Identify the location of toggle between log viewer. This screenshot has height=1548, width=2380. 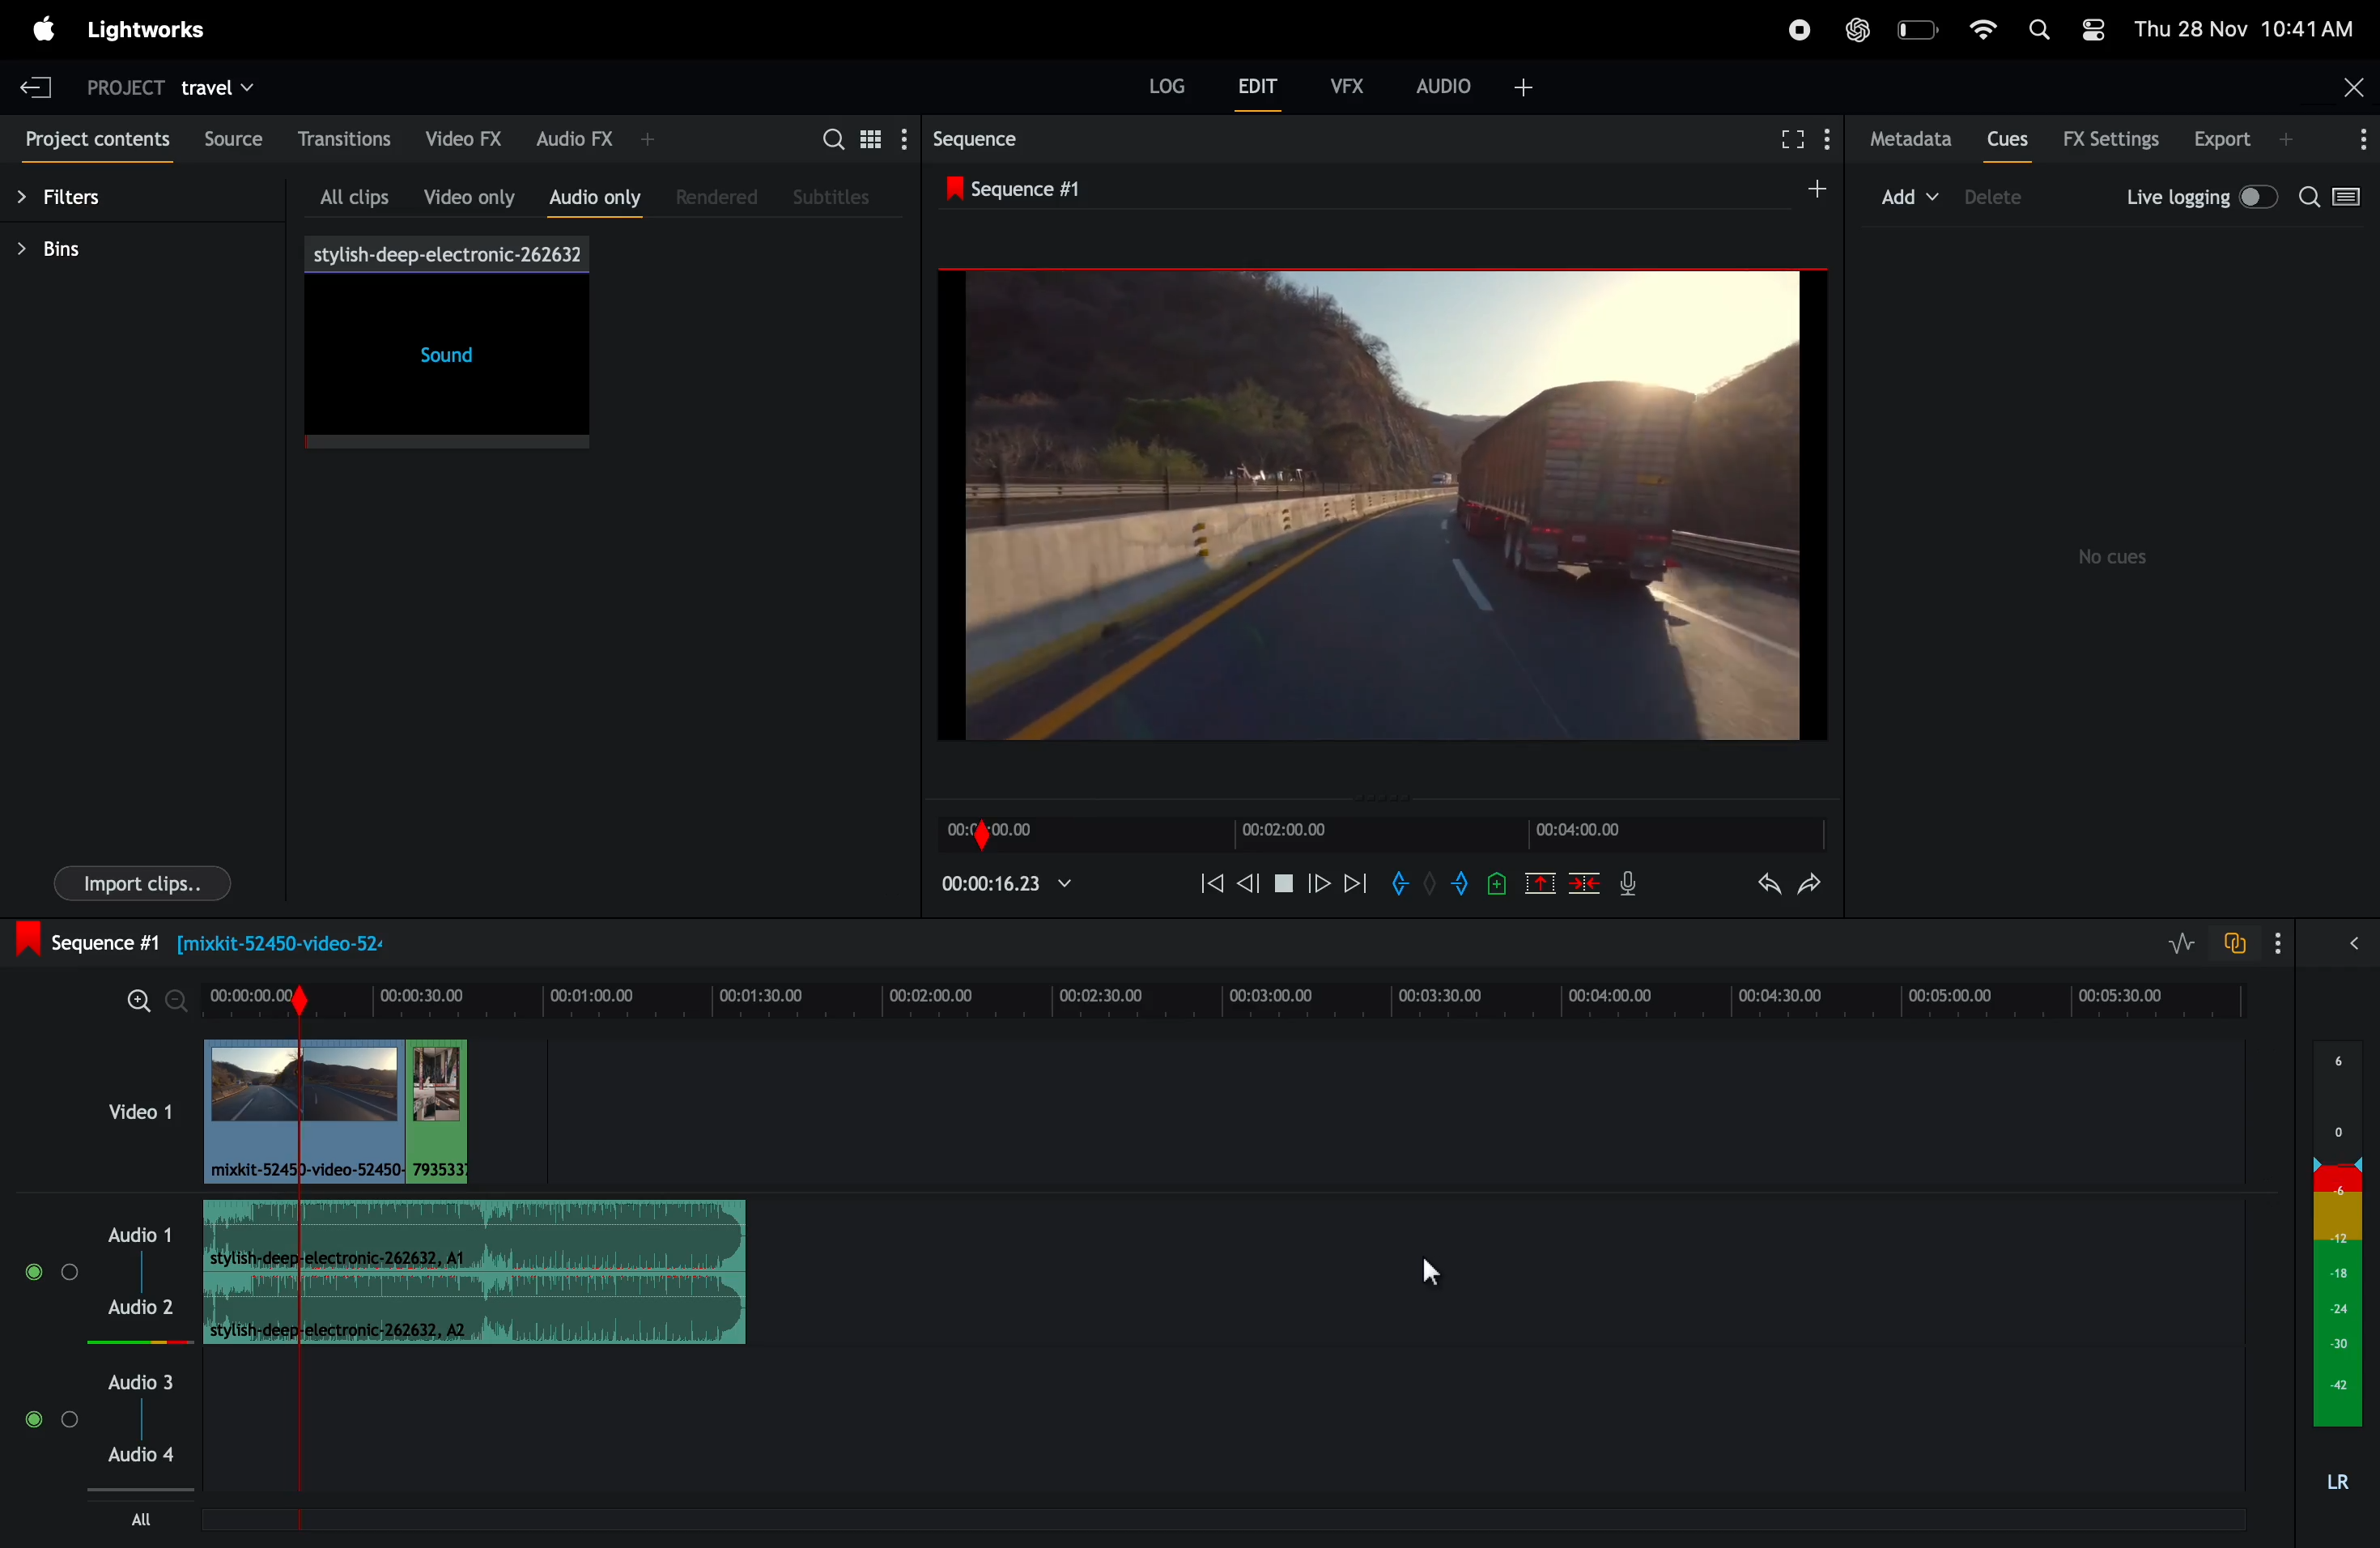
(2351, 197).